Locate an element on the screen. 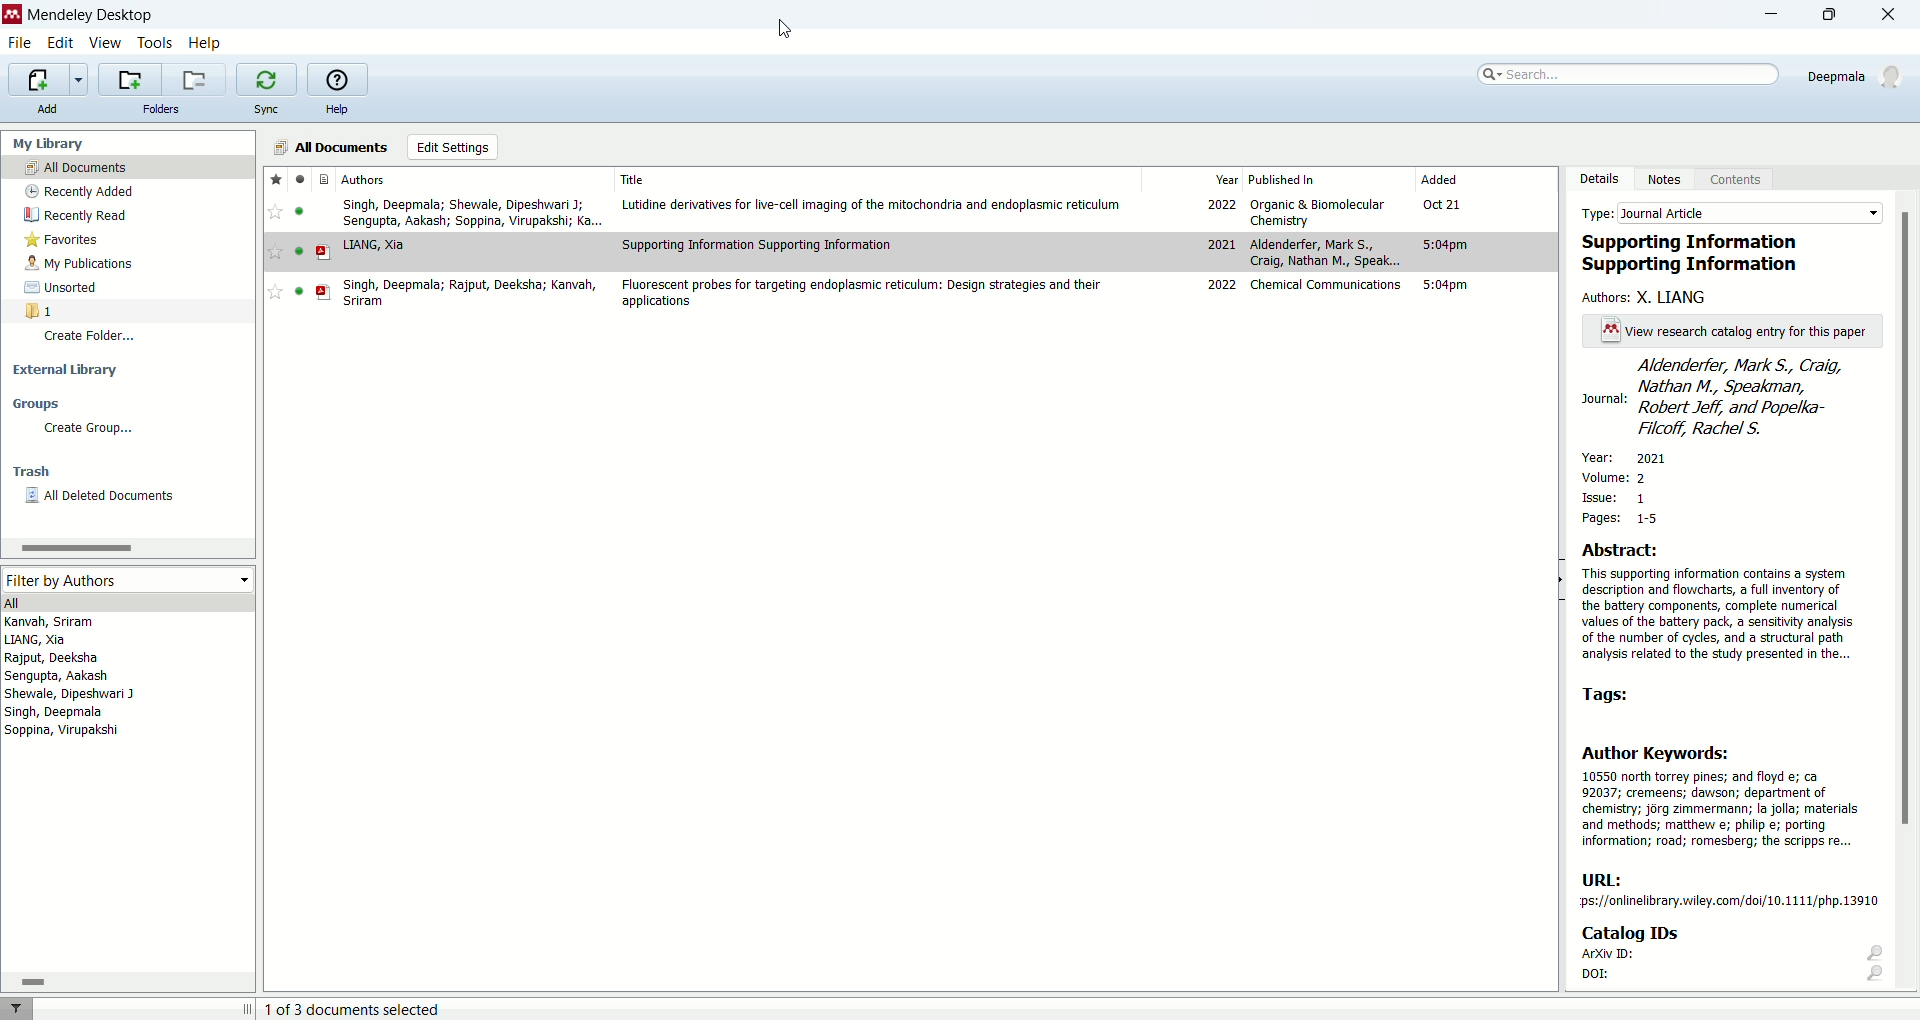 The image size is (1920, 1020). cursor is located at coordinates (785, 28).